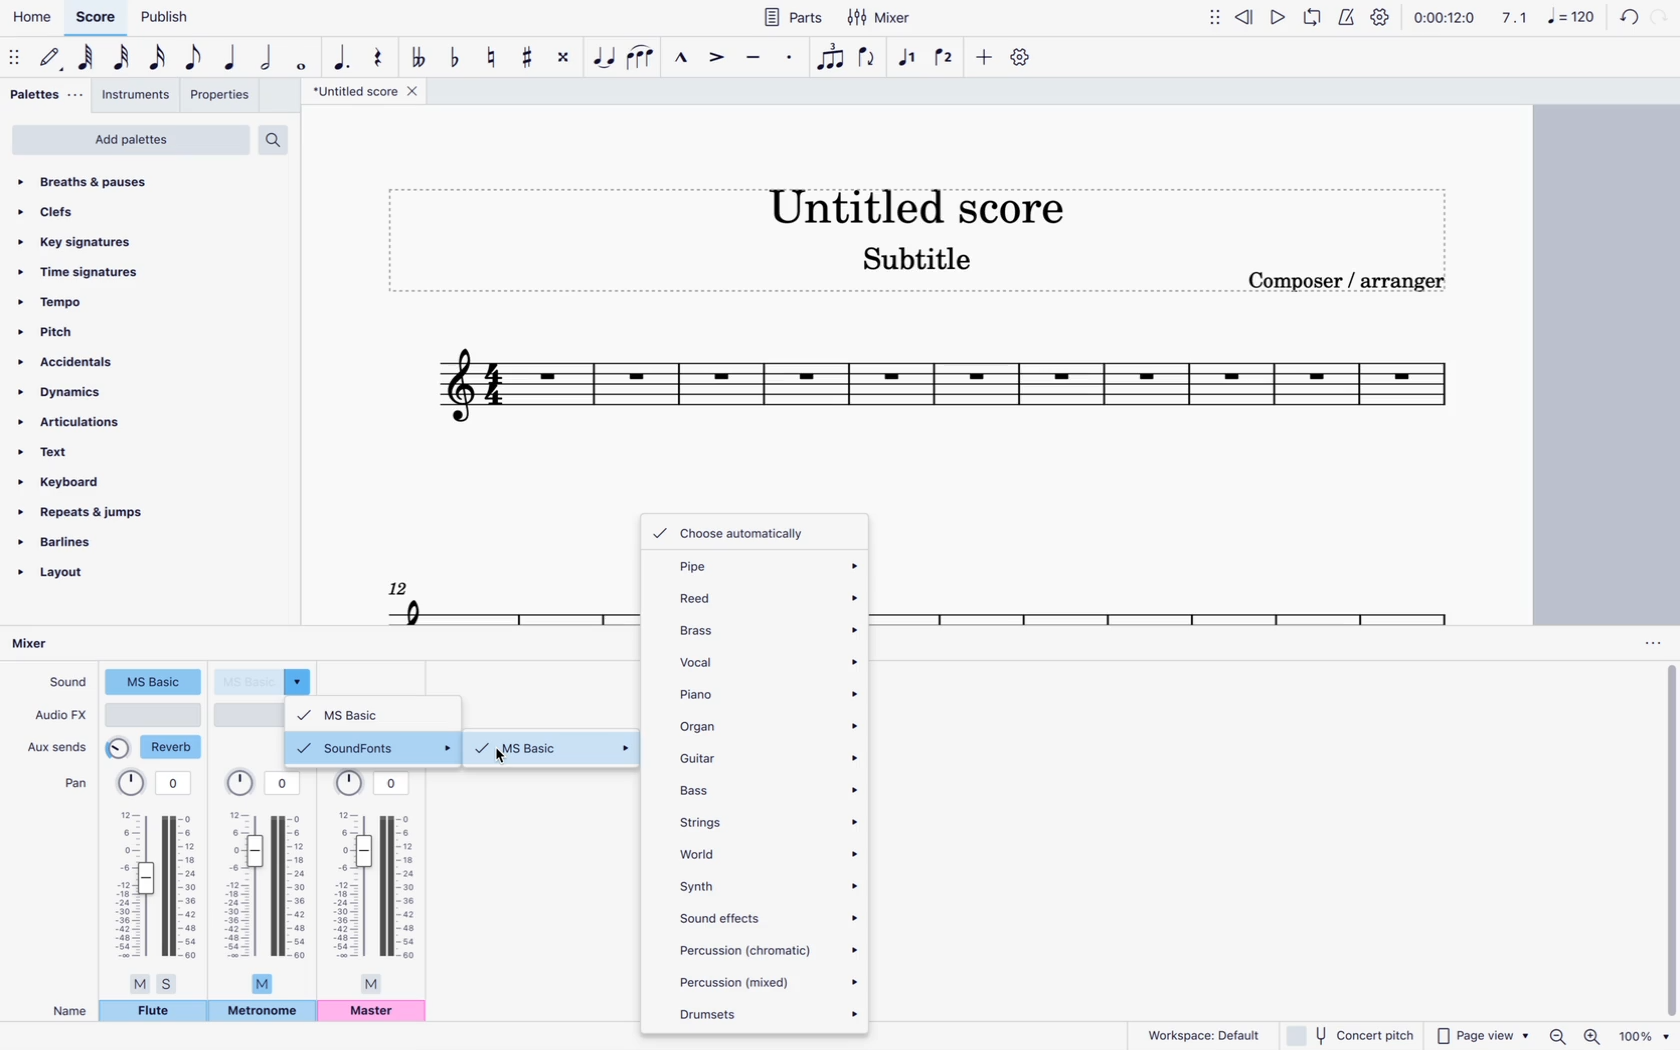 The width and height of the screenshot is (1680, 1050). I want to click on ms basic, so click(379, 712).